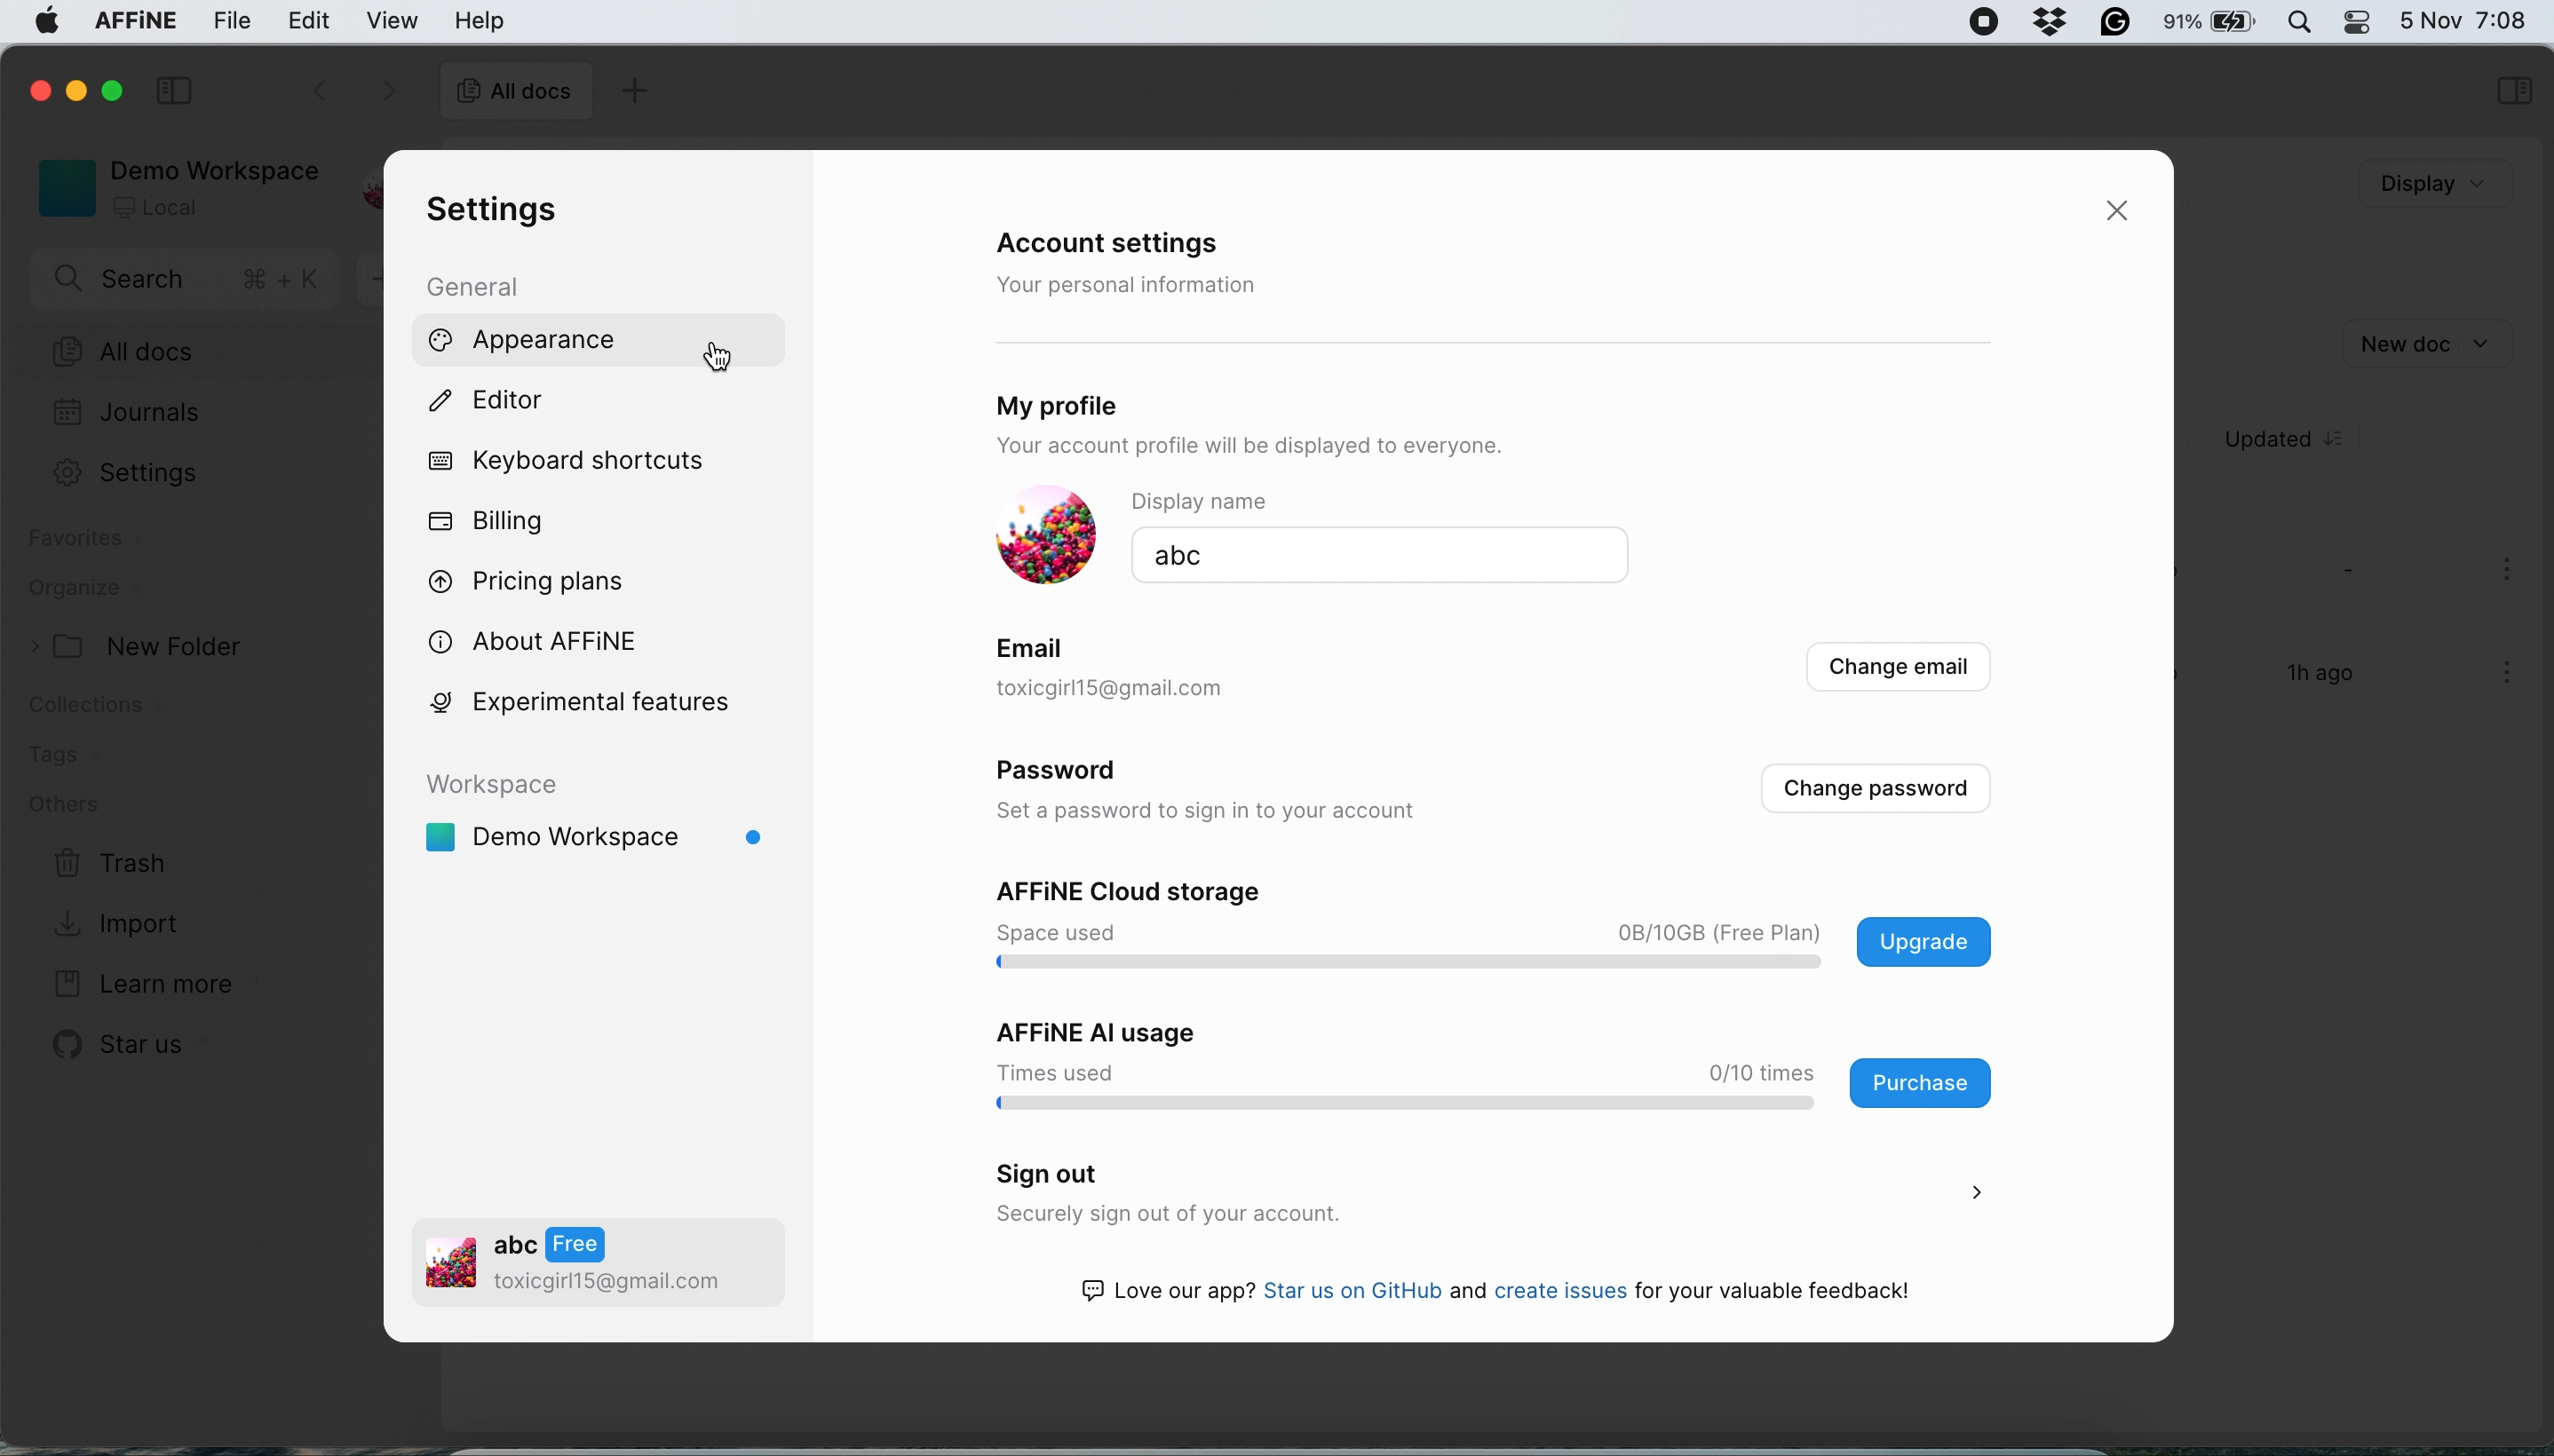 The height and width of the screenshot is (1456, 2554). Describe the element at coordinates (1073, 769) in the screenshot. I see `password` at that location.